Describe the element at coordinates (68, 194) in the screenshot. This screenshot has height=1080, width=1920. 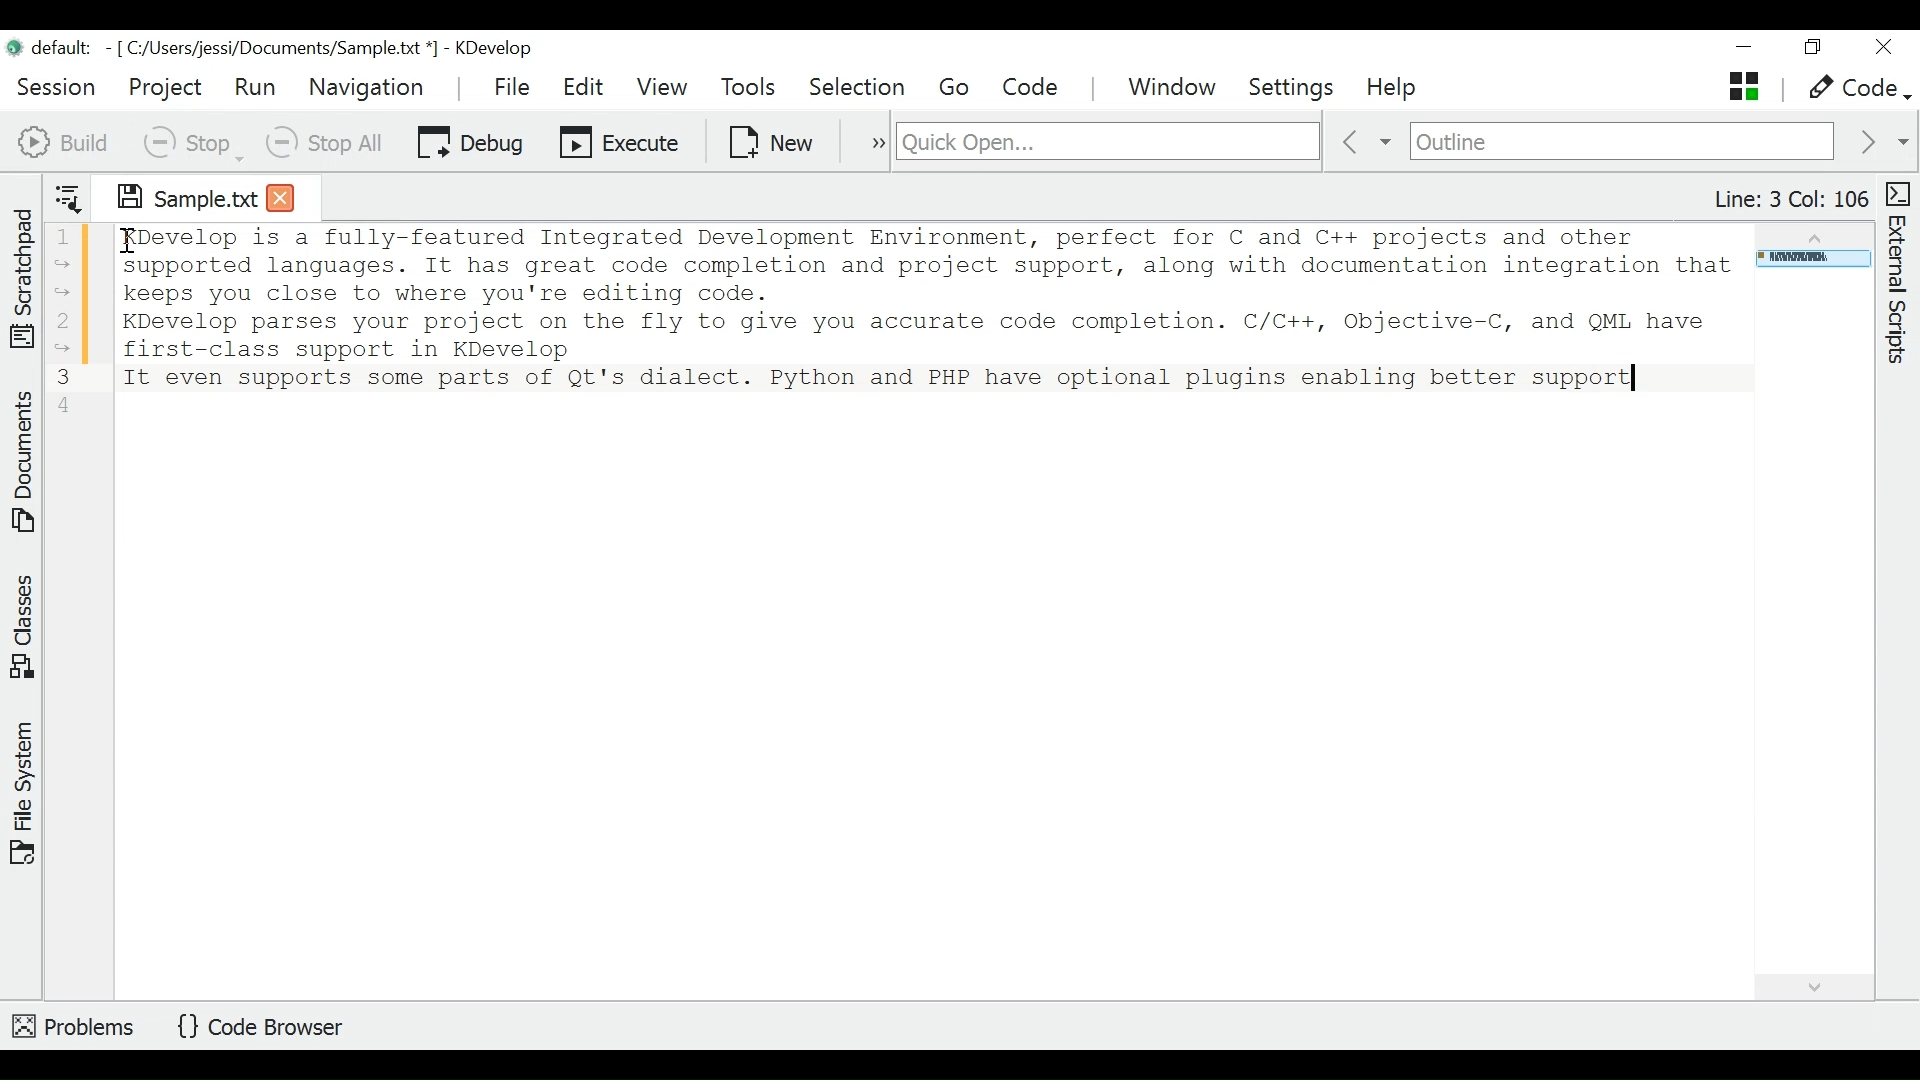
I see `Show sorted list` at that location.